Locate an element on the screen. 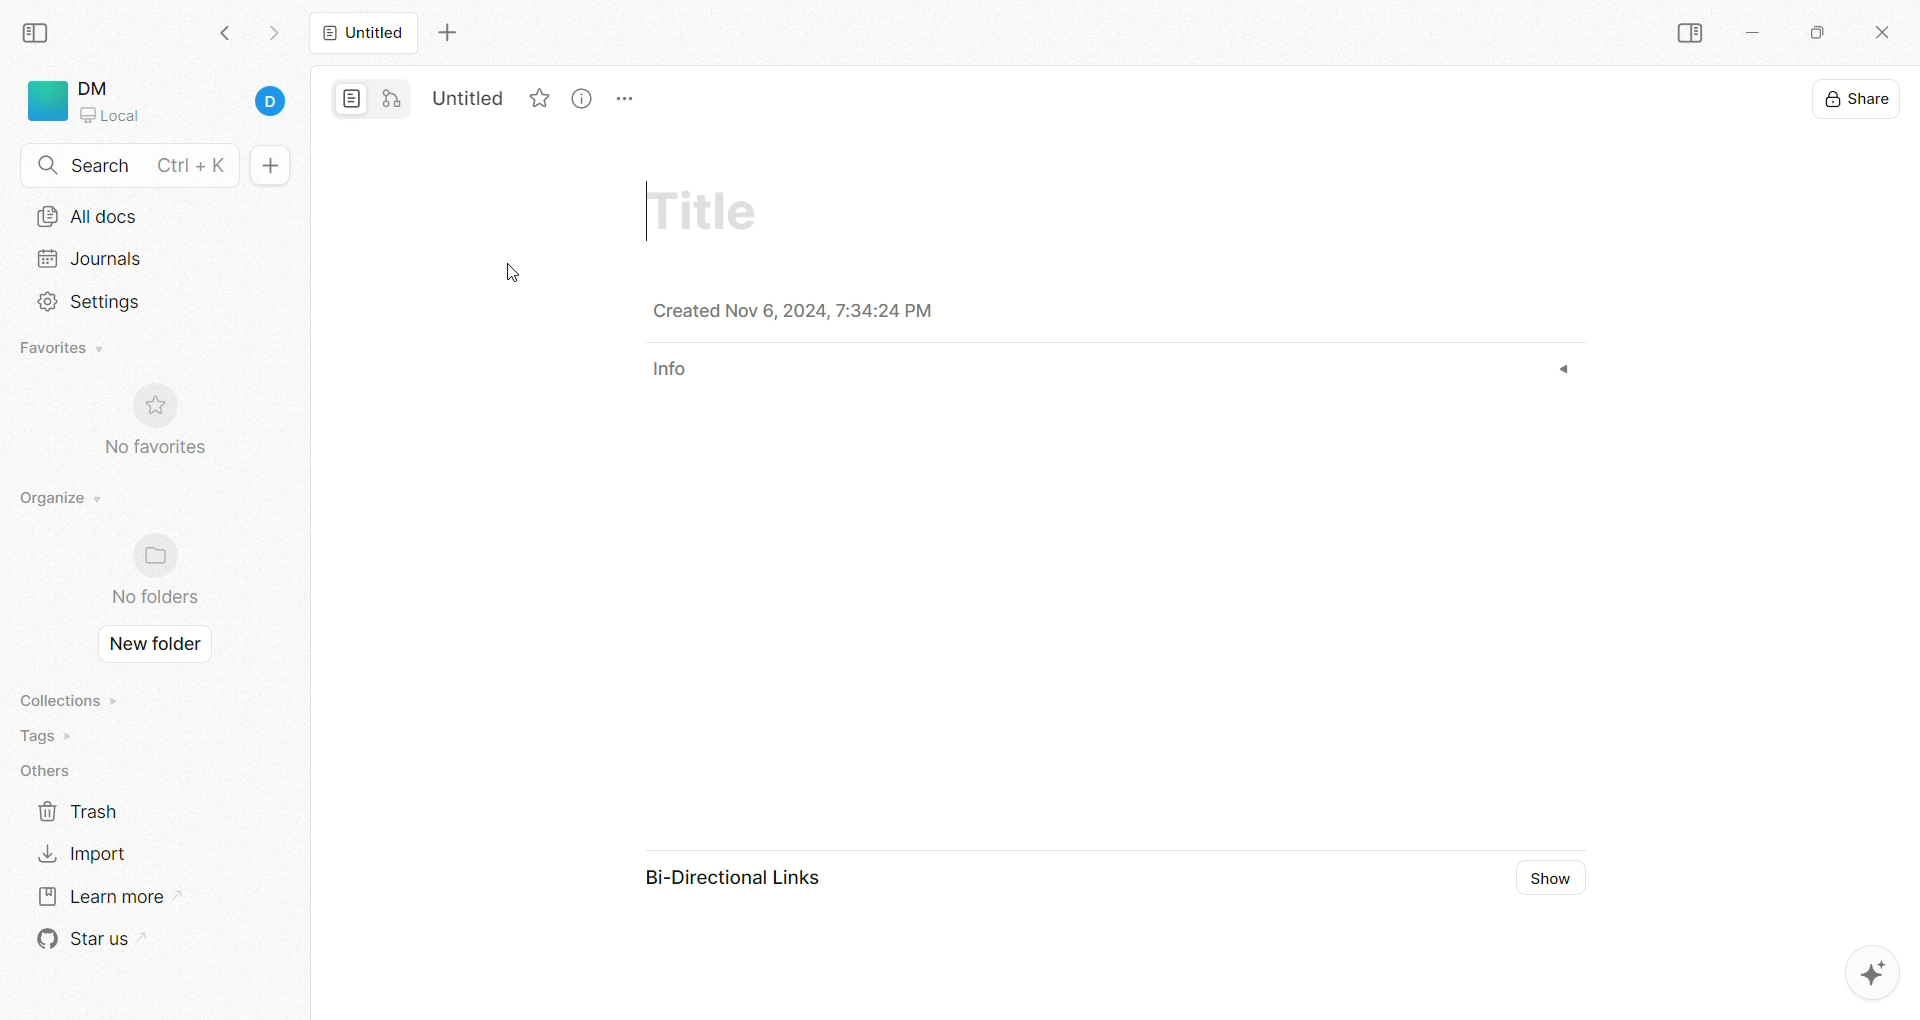 The image size is (1920, 1020). cursor is located at coordinates (512, 275).